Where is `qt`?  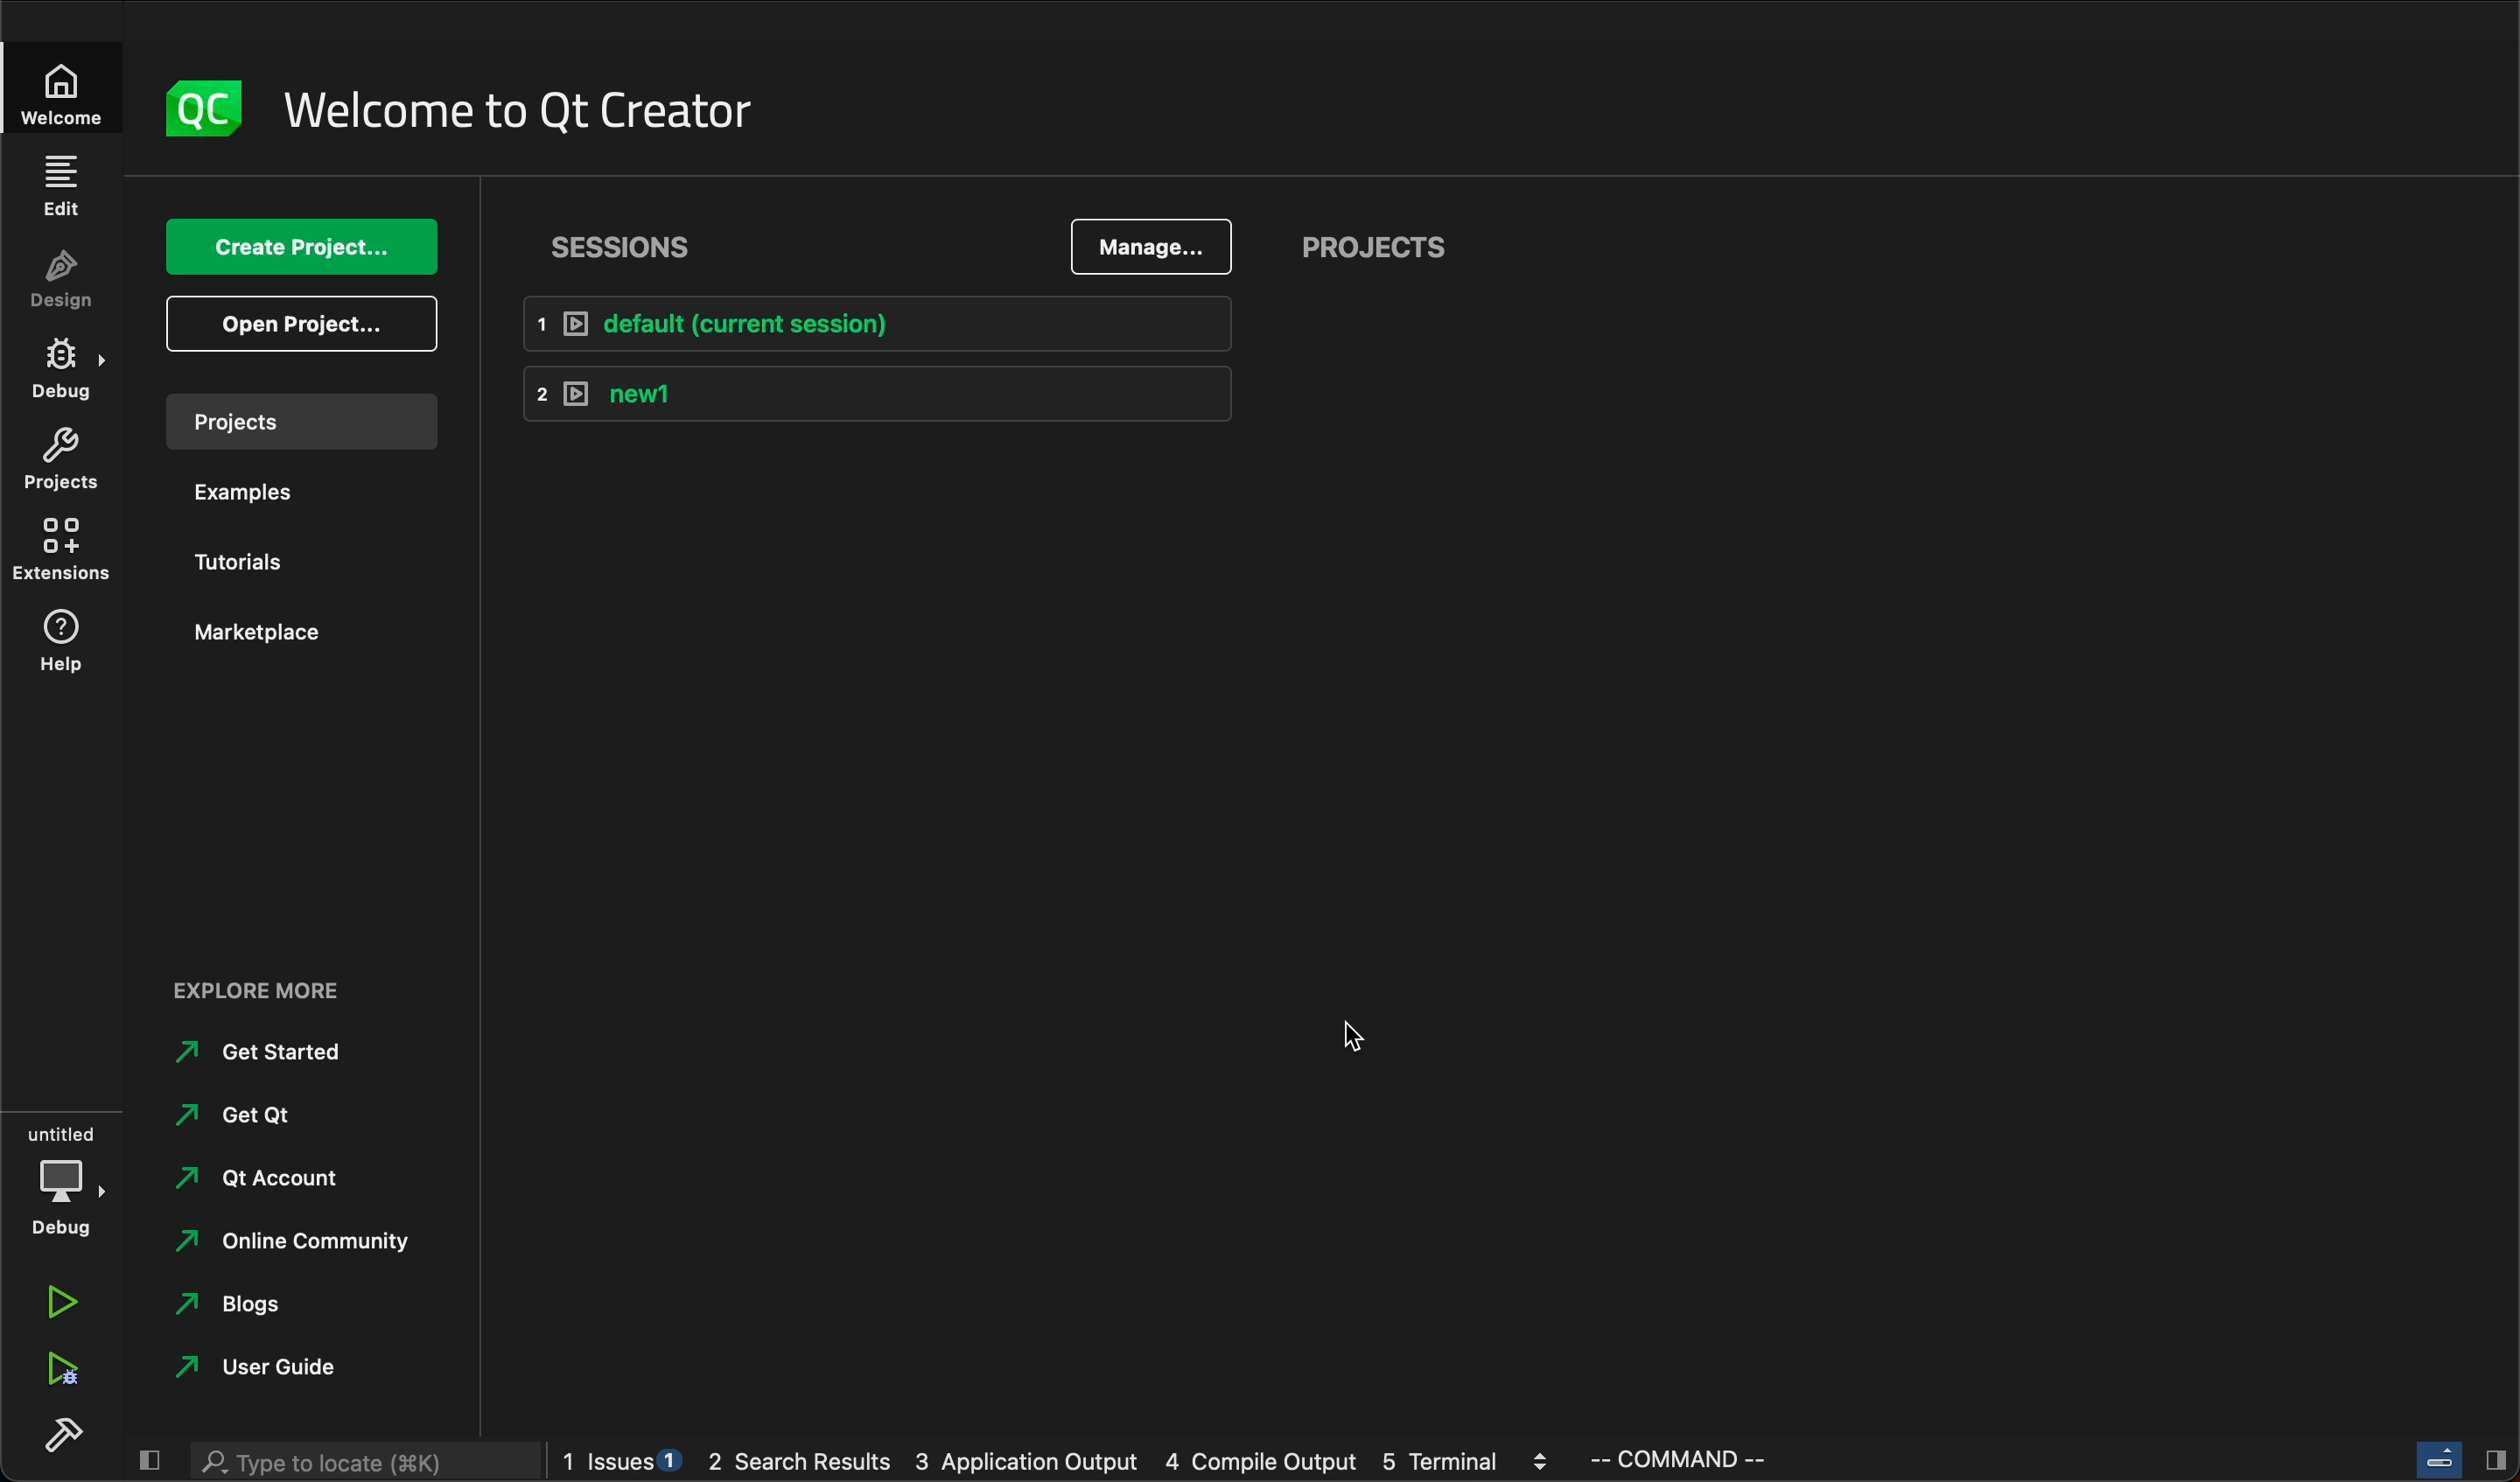 qt is located at coordinates (255, 1112).